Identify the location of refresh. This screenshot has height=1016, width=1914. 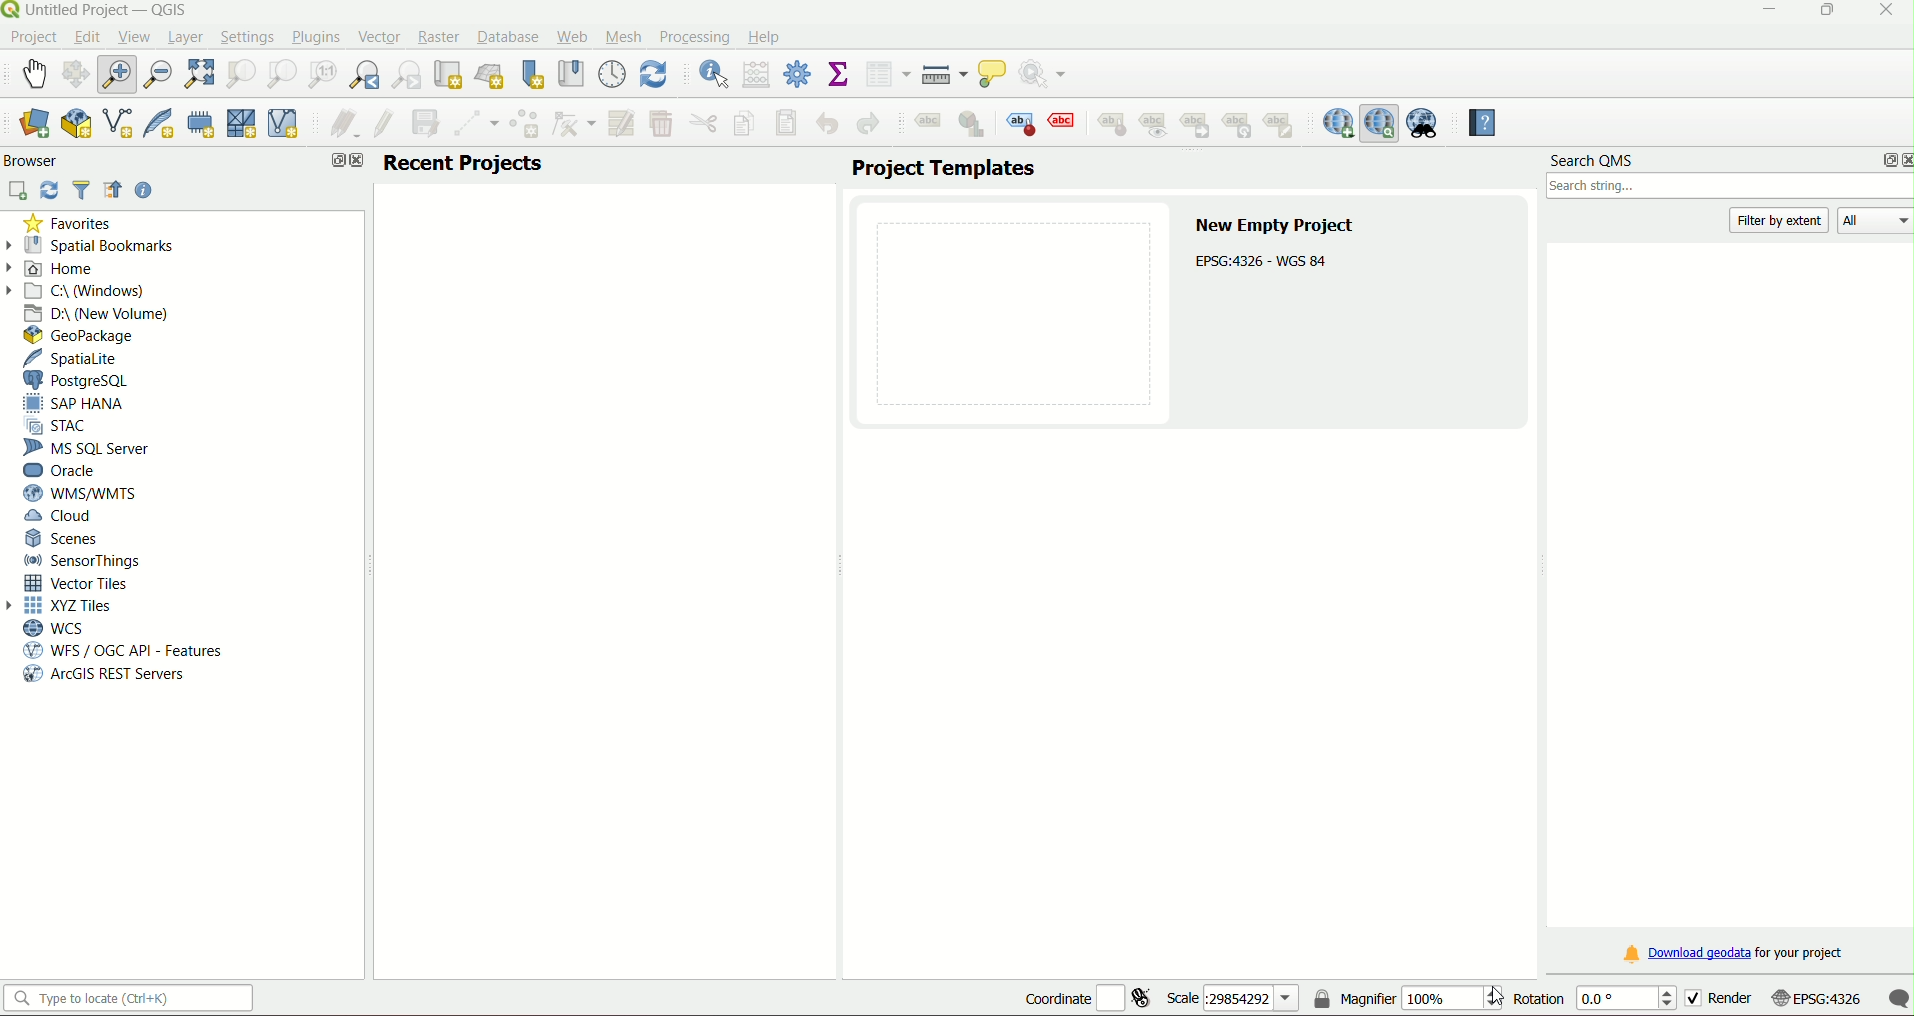
(50, 190).